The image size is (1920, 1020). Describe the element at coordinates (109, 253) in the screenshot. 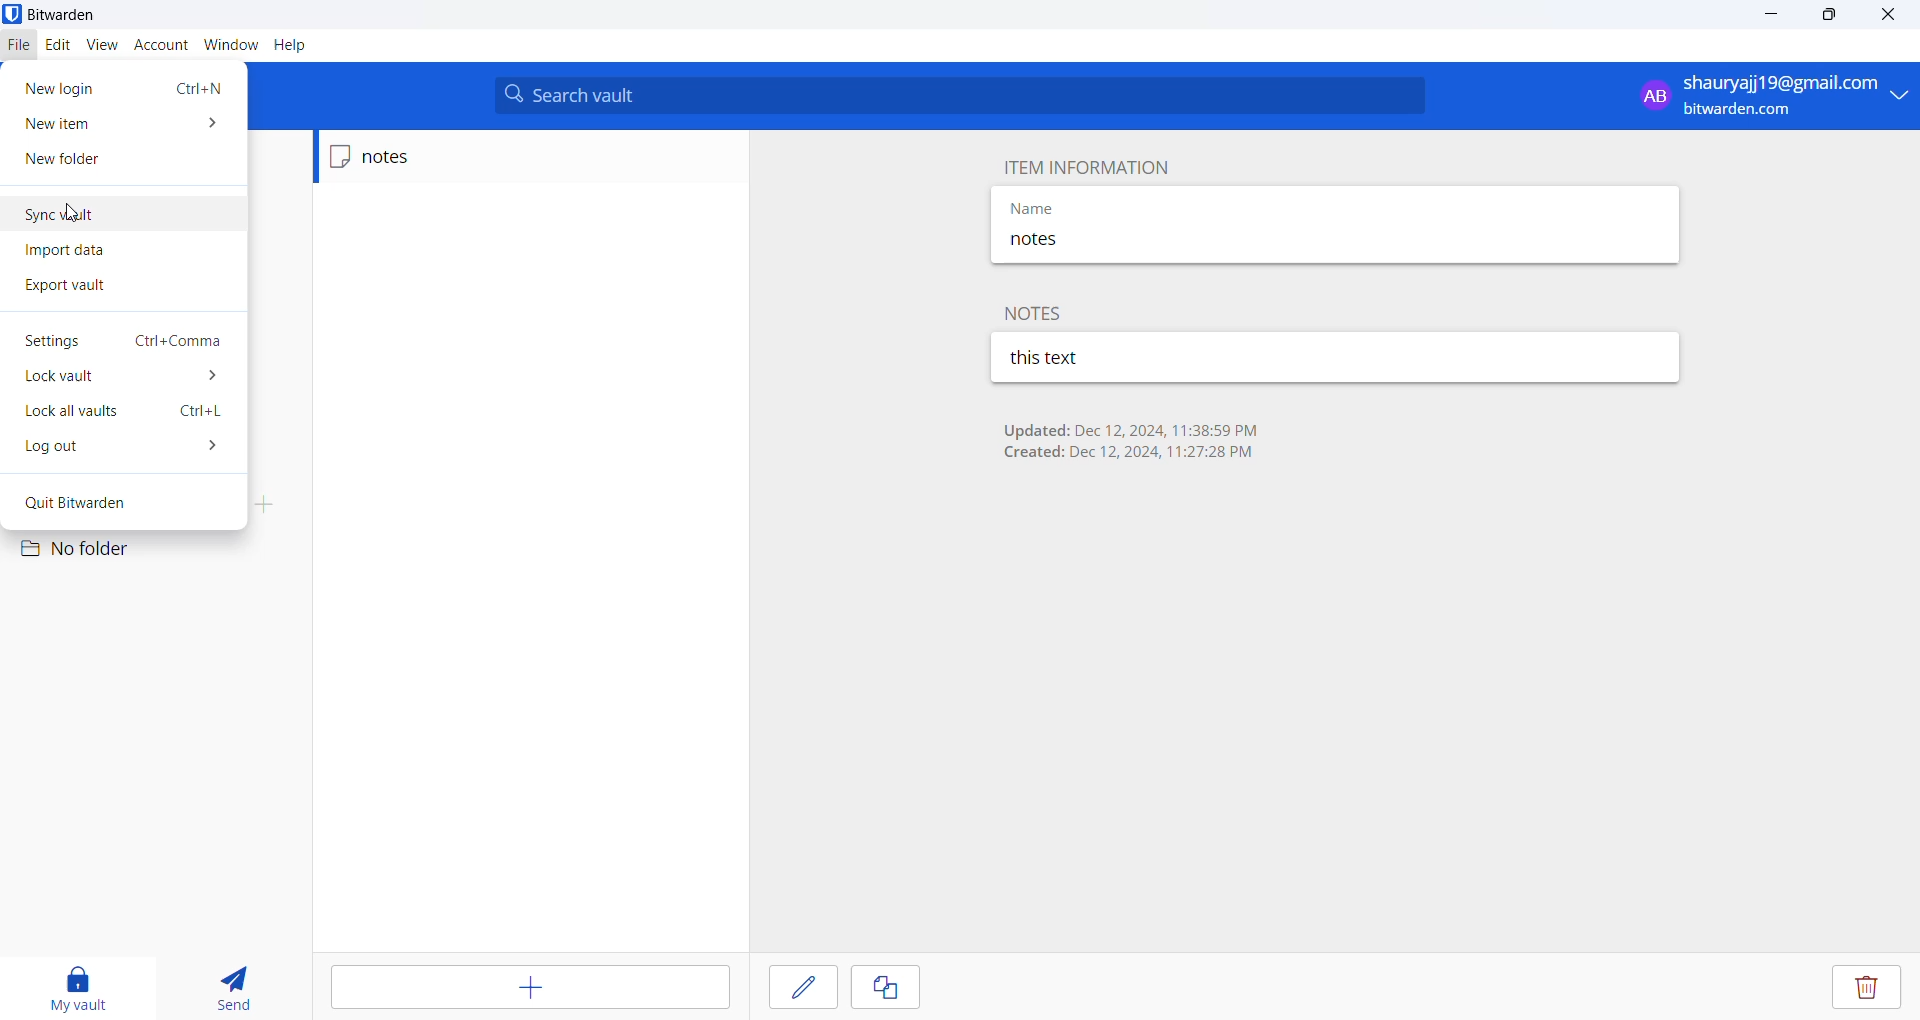

I see `import data` at that location.